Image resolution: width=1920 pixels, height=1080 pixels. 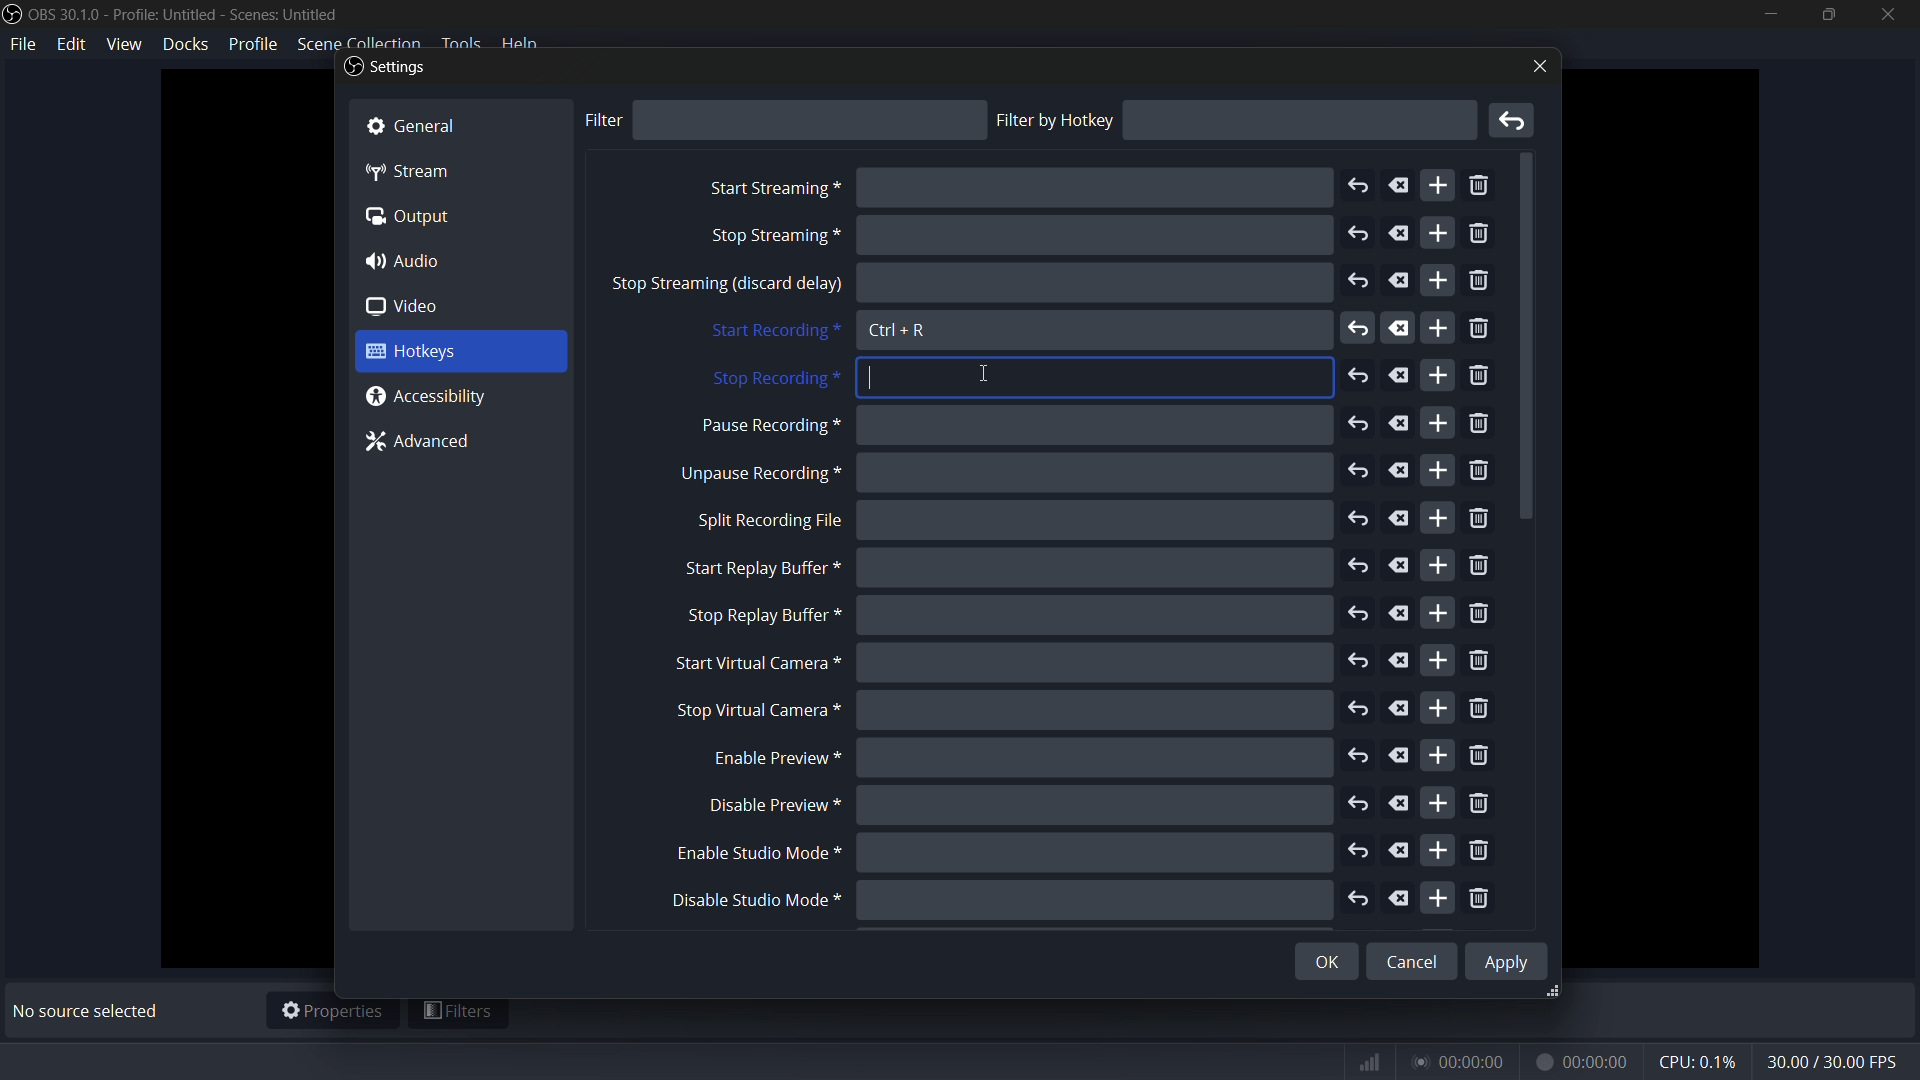 What do you see at coordinates (1530, 339) in the screenshot?
I see `scroll down` at bounding box center [1530, 339].